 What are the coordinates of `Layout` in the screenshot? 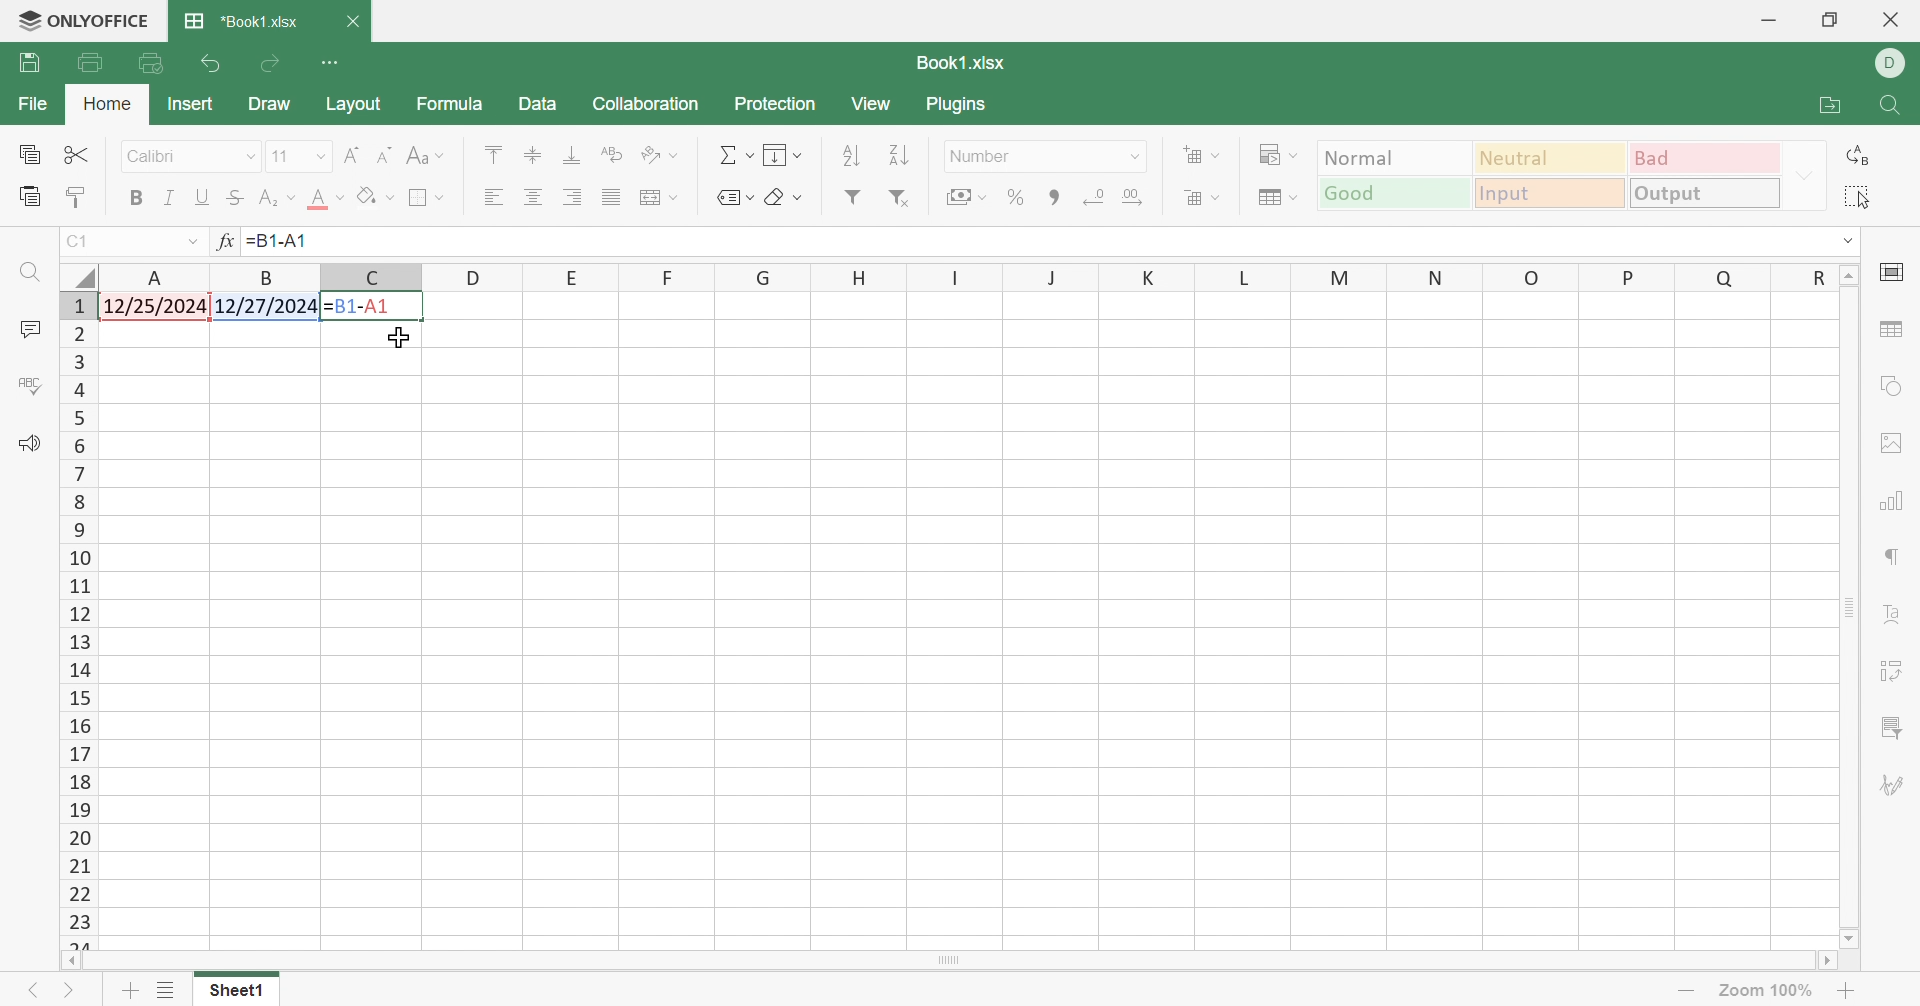 It's located at (356, 107).